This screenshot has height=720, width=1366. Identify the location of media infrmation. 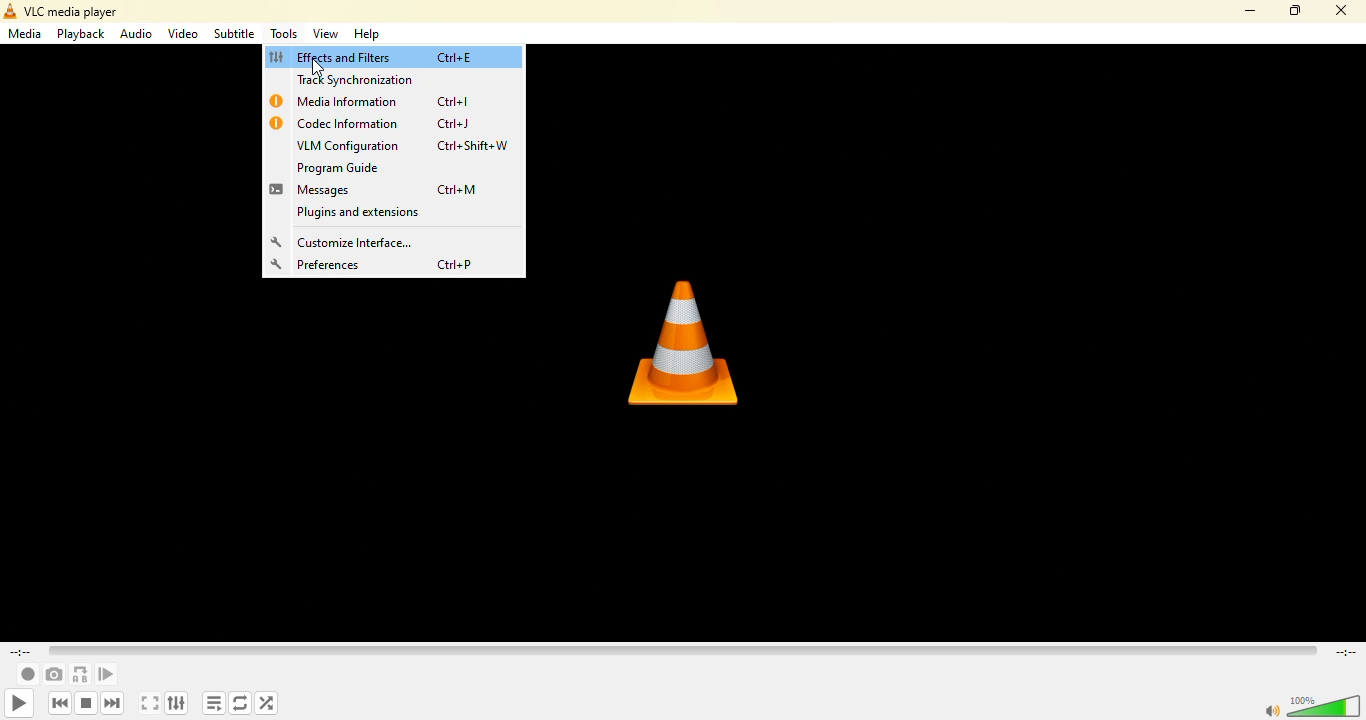
(345, 102).